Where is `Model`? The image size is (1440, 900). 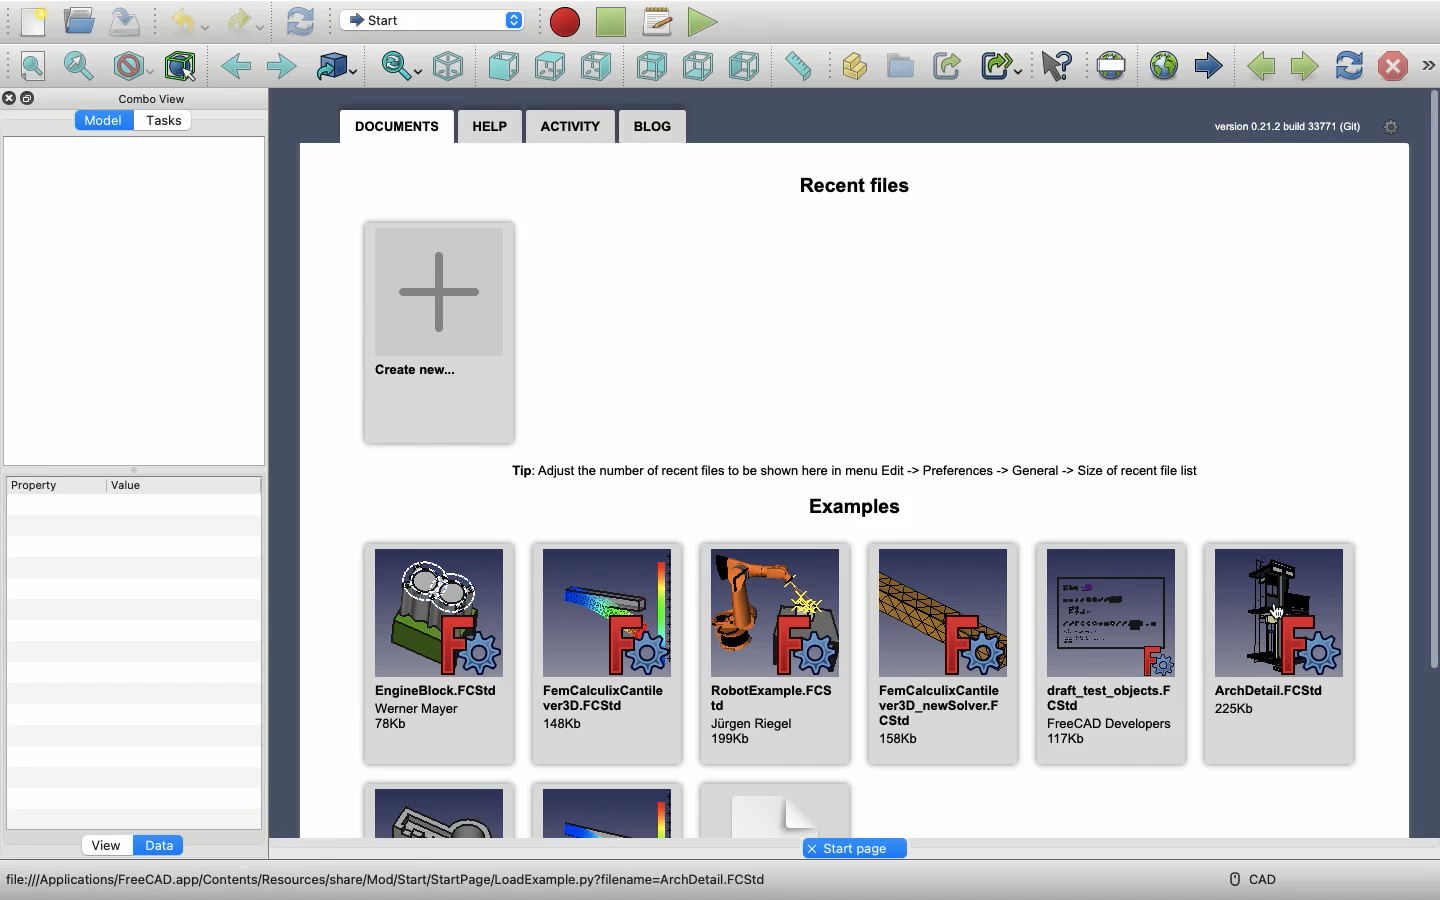
Model is located at coordinates (102, 120).